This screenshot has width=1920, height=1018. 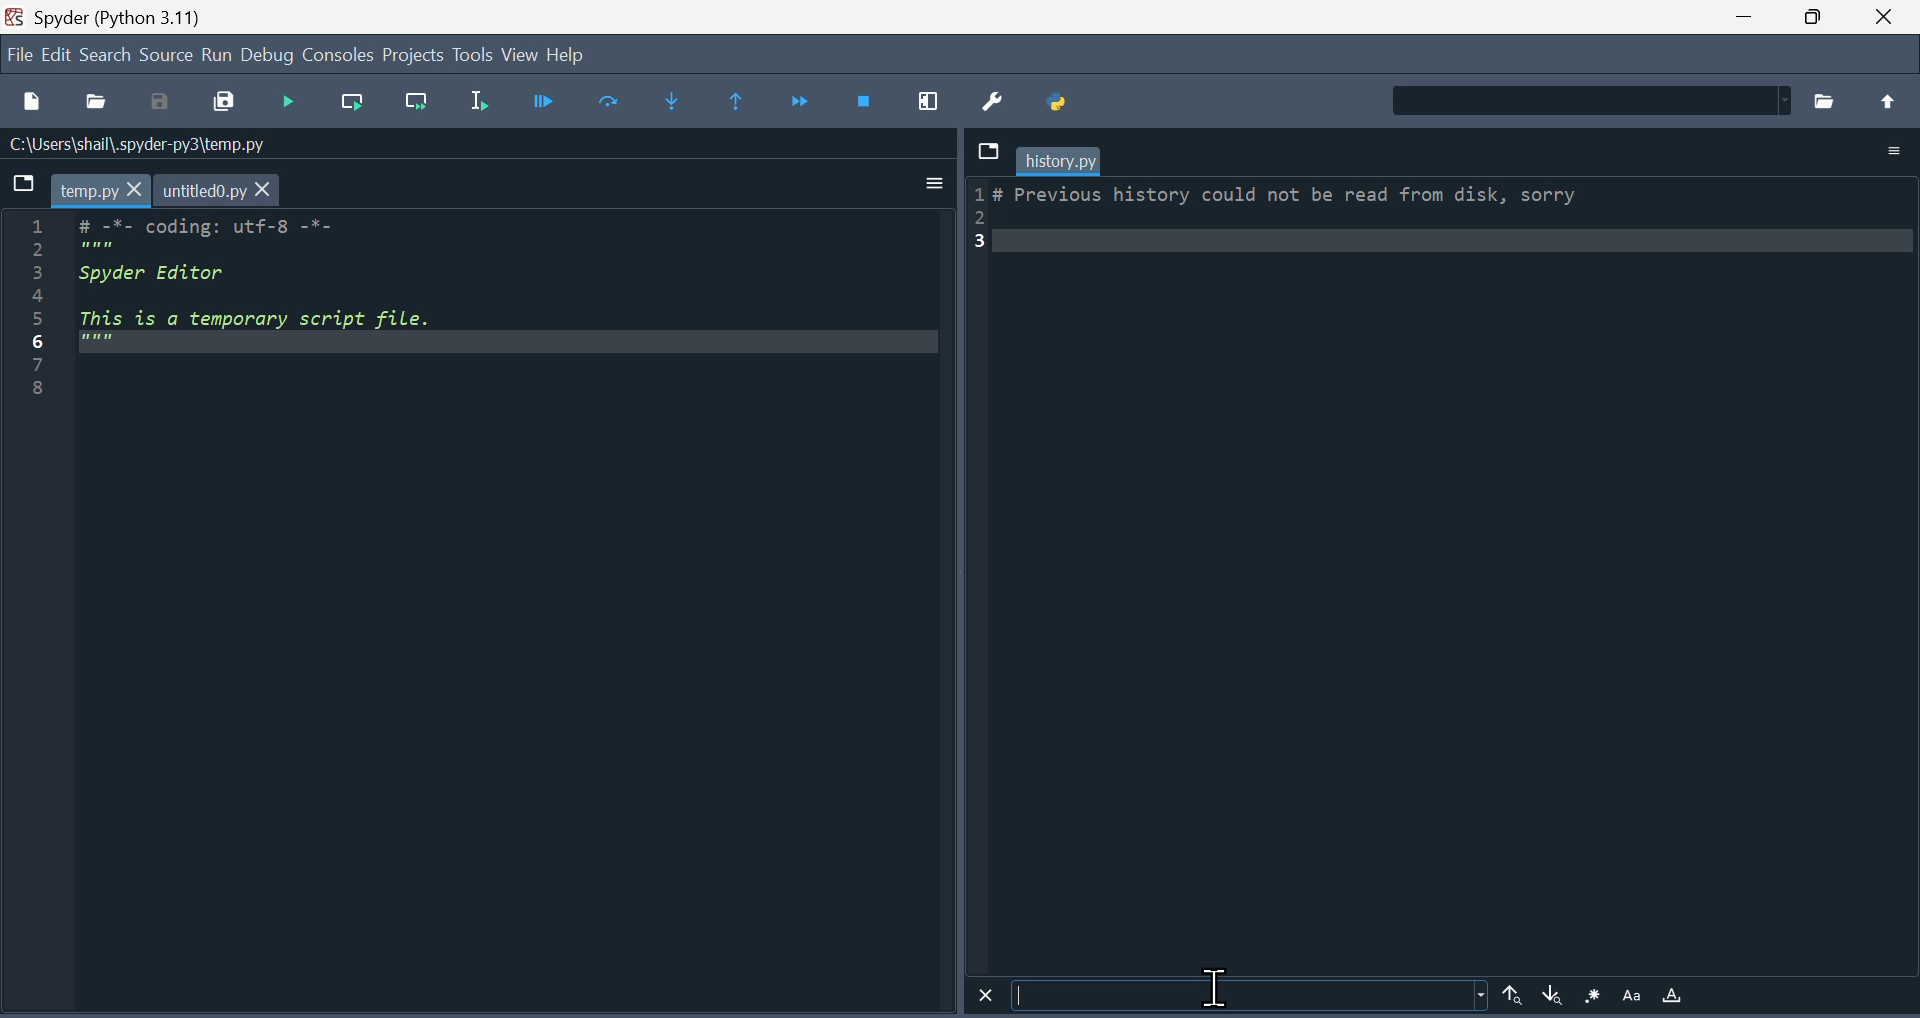 What do you see at coordinates (925, 185) in the screenshot?
I see `` at bounding box center [925, 185].